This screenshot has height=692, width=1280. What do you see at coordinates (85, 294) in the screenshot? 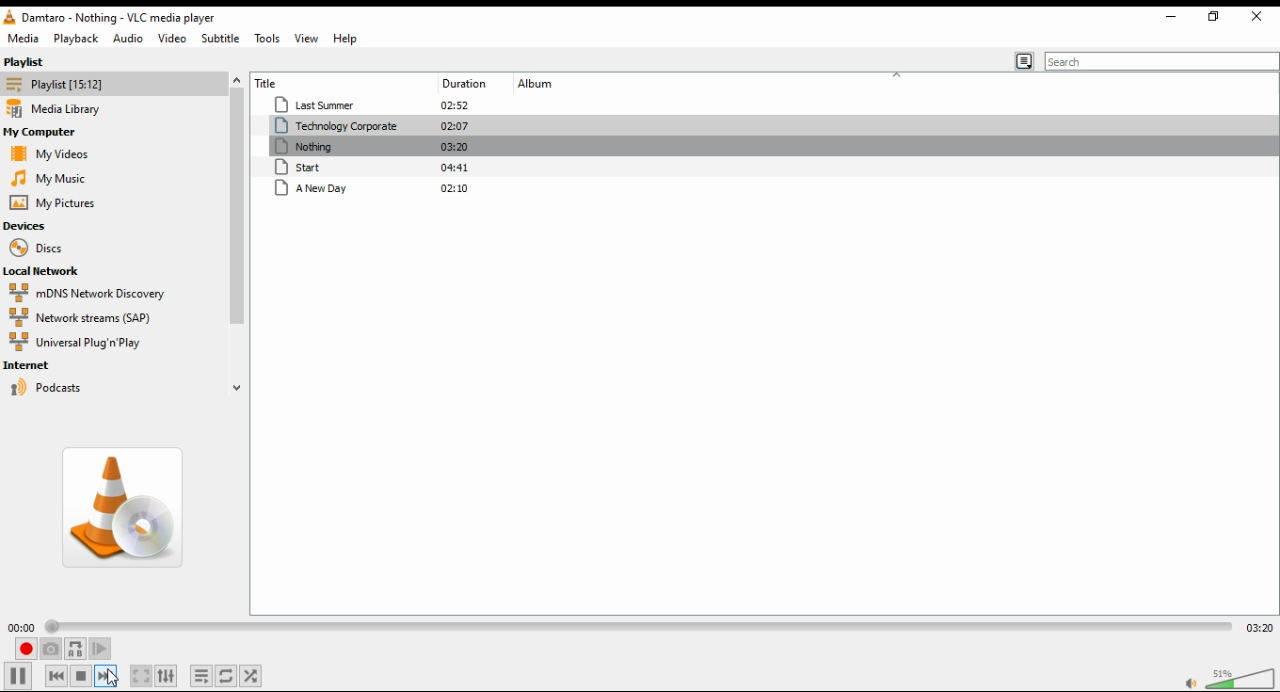
I see `mDNS network discovery` at bounding box center [85, 294].